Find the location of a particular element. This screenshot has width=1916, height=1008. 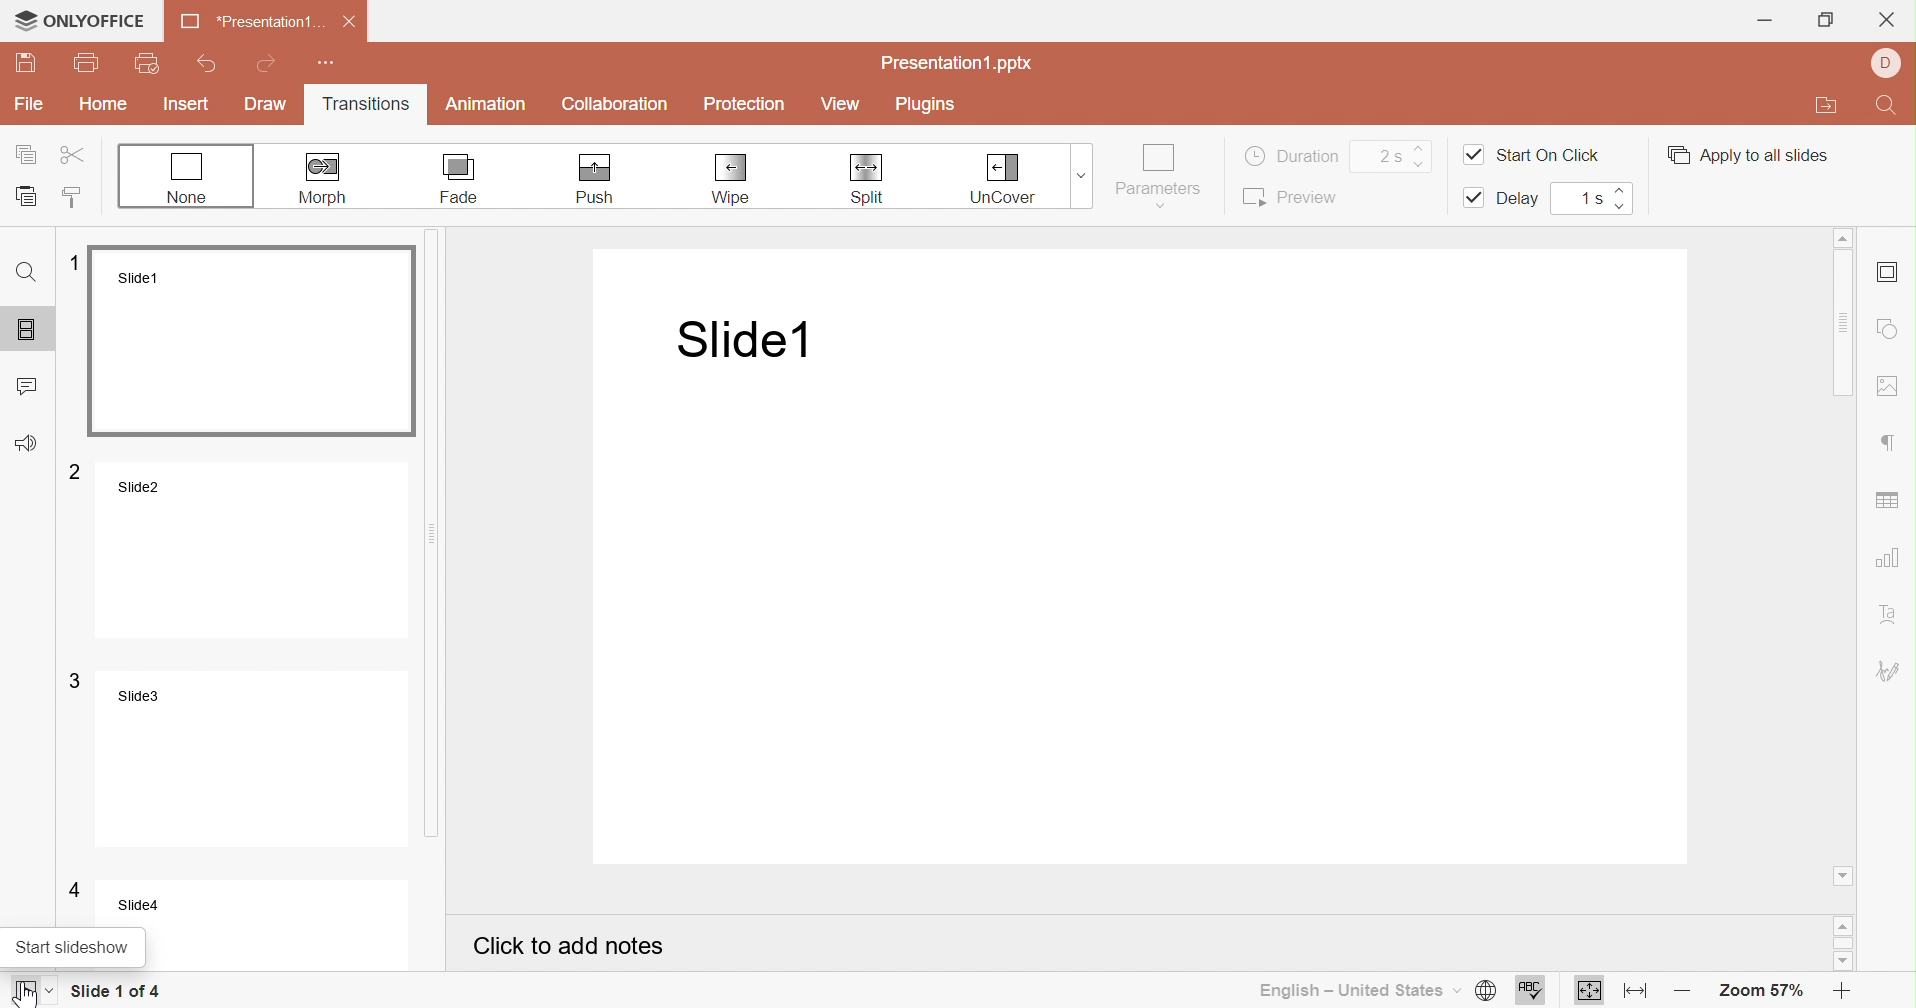

Find is located at coordinates (28, 279).